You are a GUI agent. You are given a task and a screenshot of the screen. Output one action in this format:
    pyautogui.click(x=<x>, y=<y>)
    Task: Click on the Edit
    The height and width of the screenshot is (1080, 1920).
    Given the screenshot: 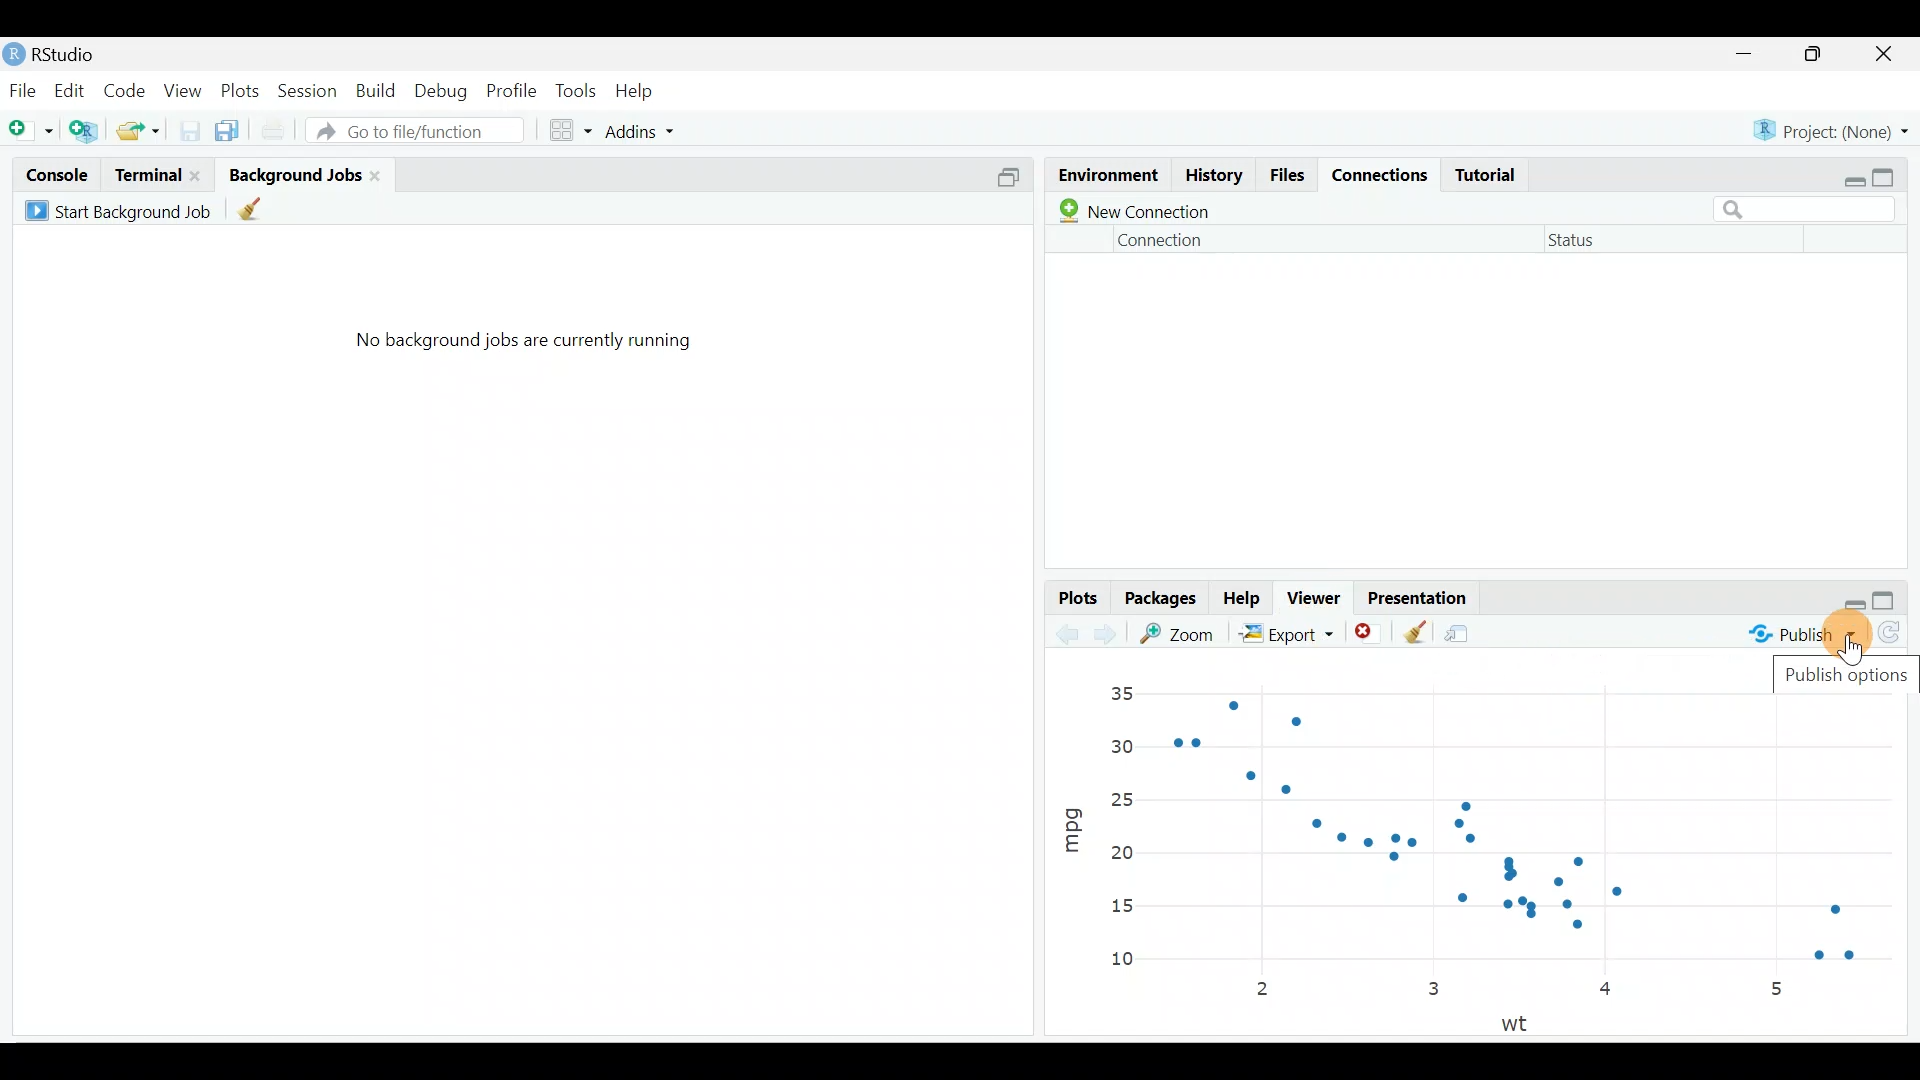 What is the action you would take?
    pyautogui.click(x=68, y=89)
    